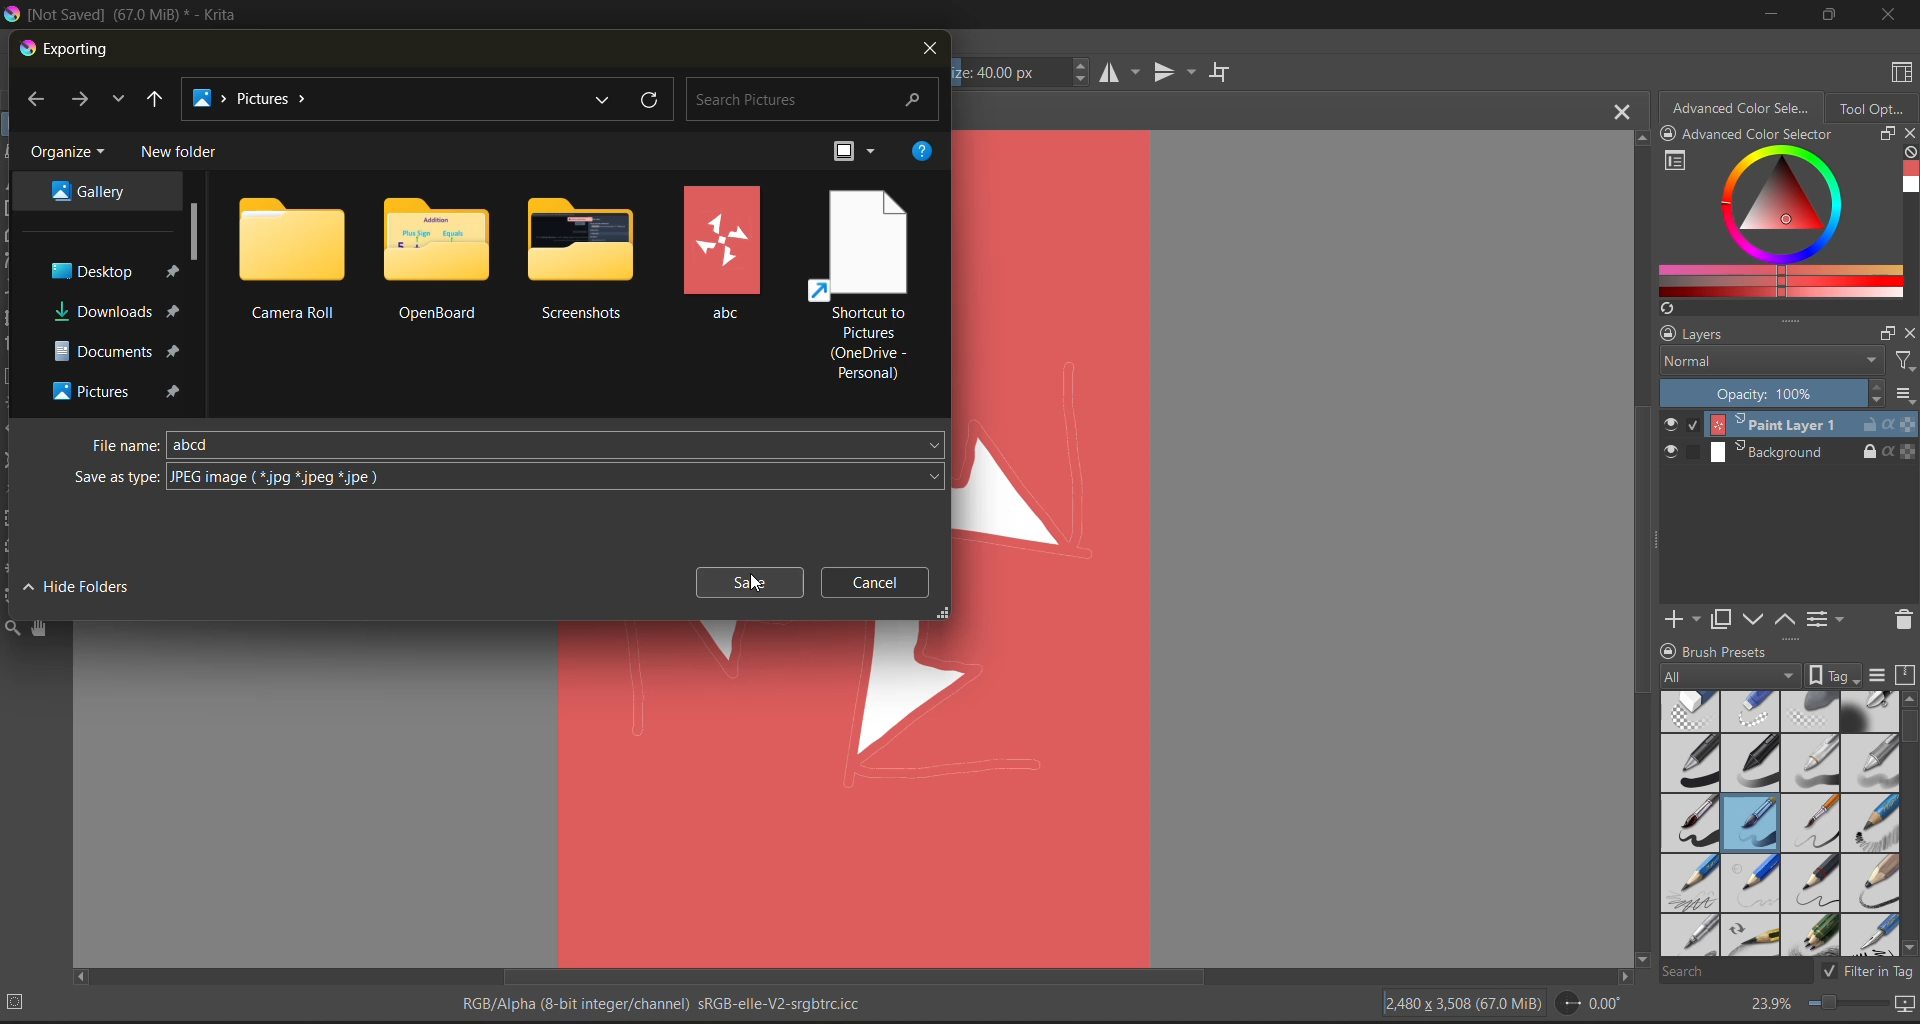 This screenshot has width=1920, height=1024. I want to click on organize, so click(69, 155).